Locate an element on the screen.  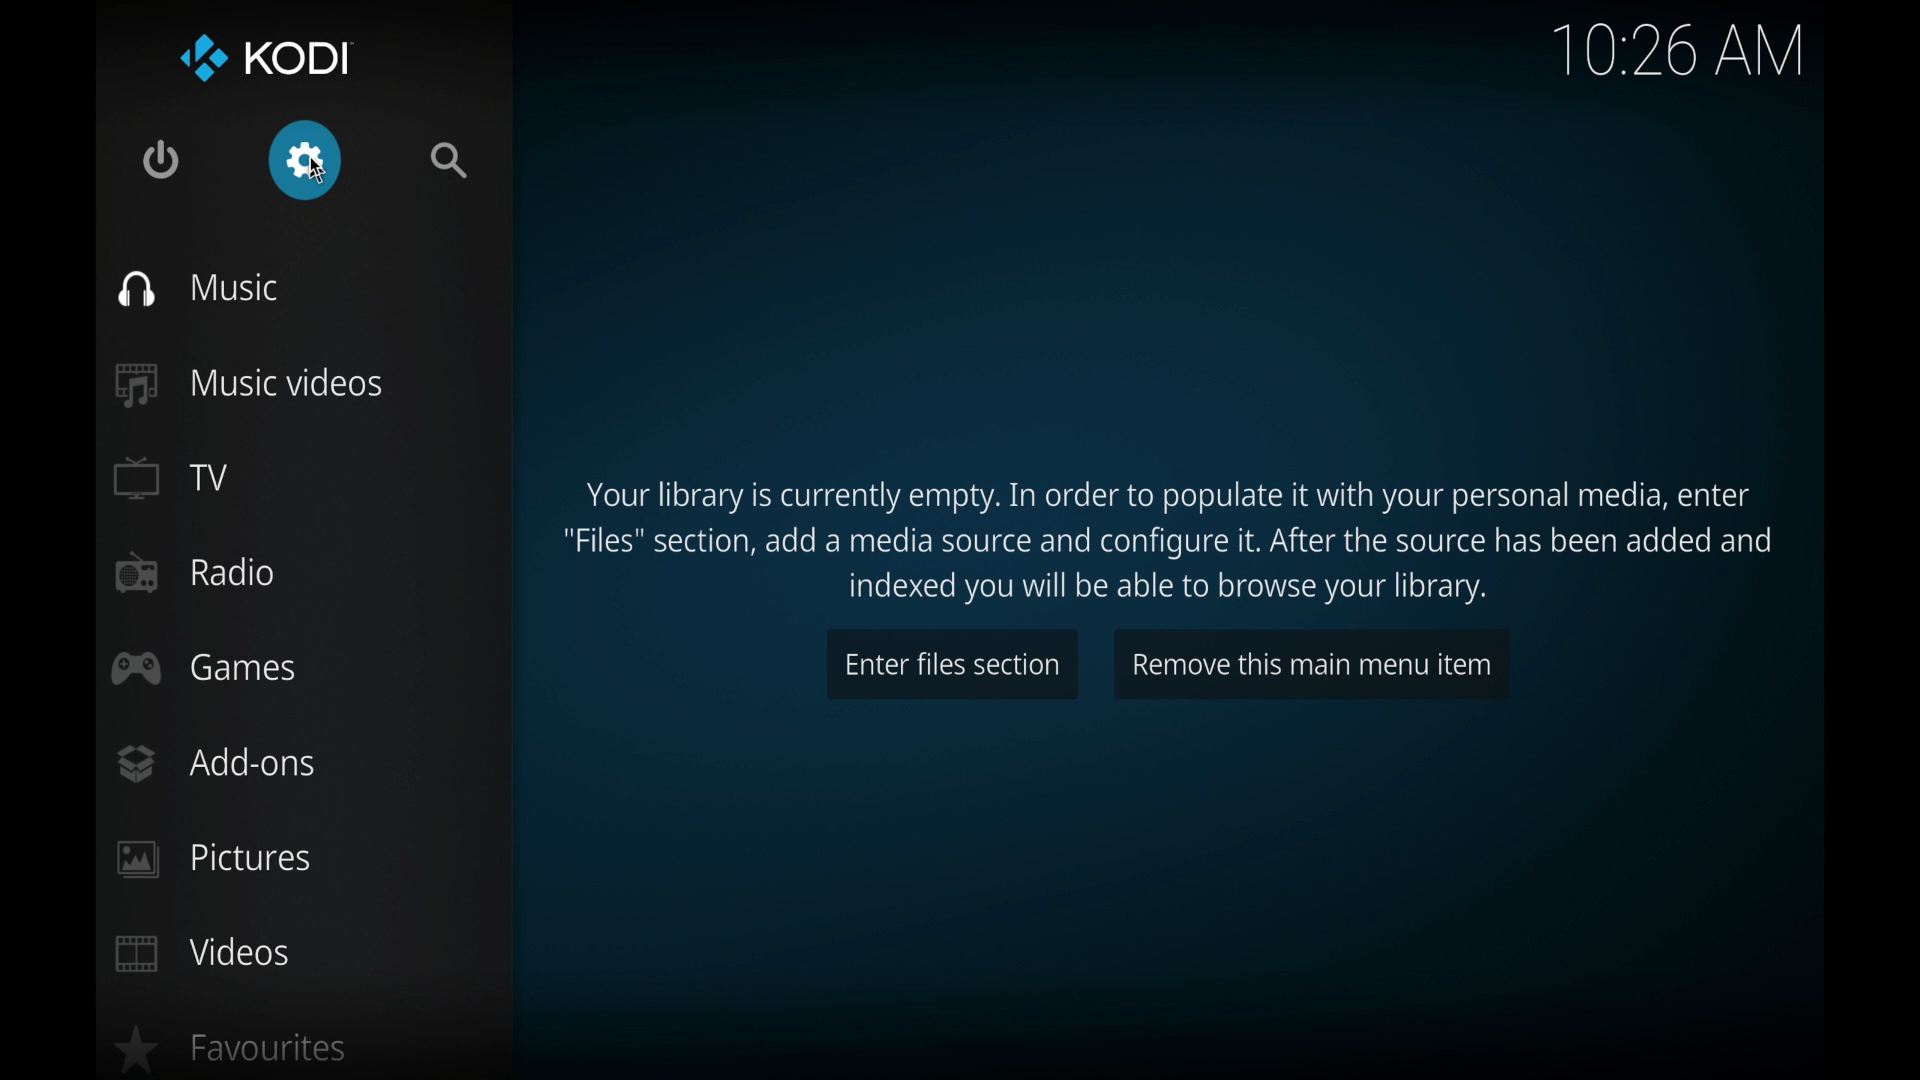
remove this main menu item is located at coordinates (1312, 665).